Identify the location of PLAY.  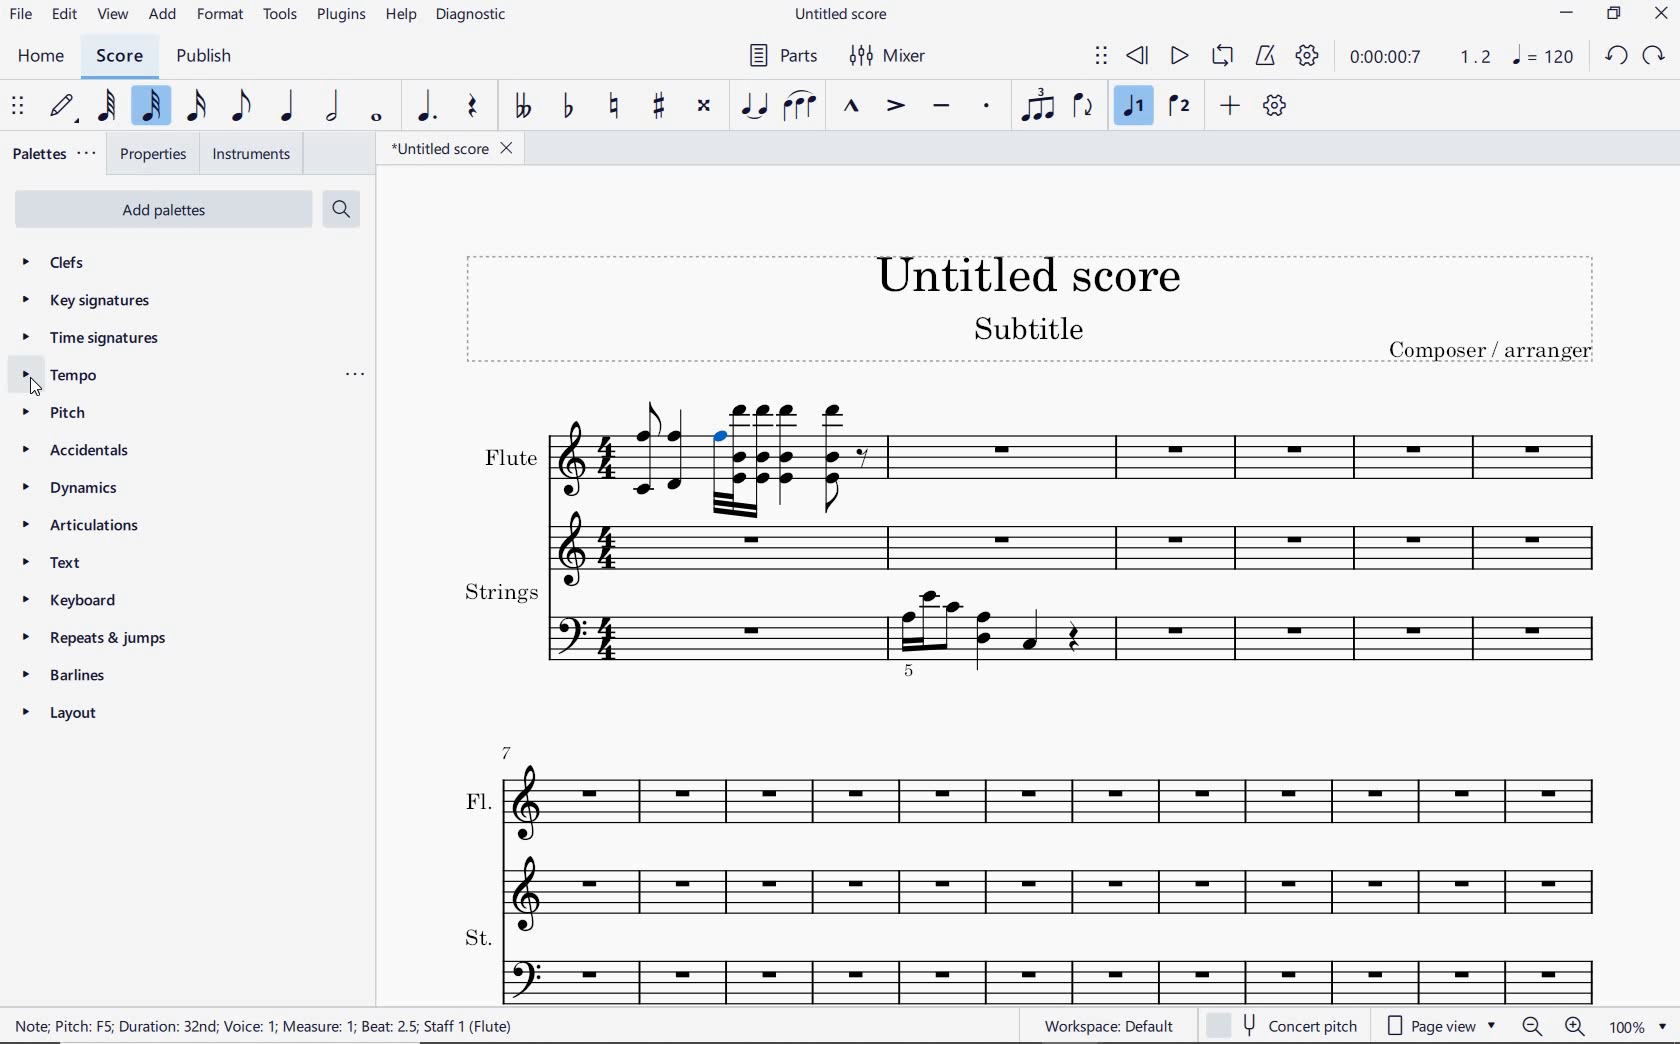
(1180, 57).